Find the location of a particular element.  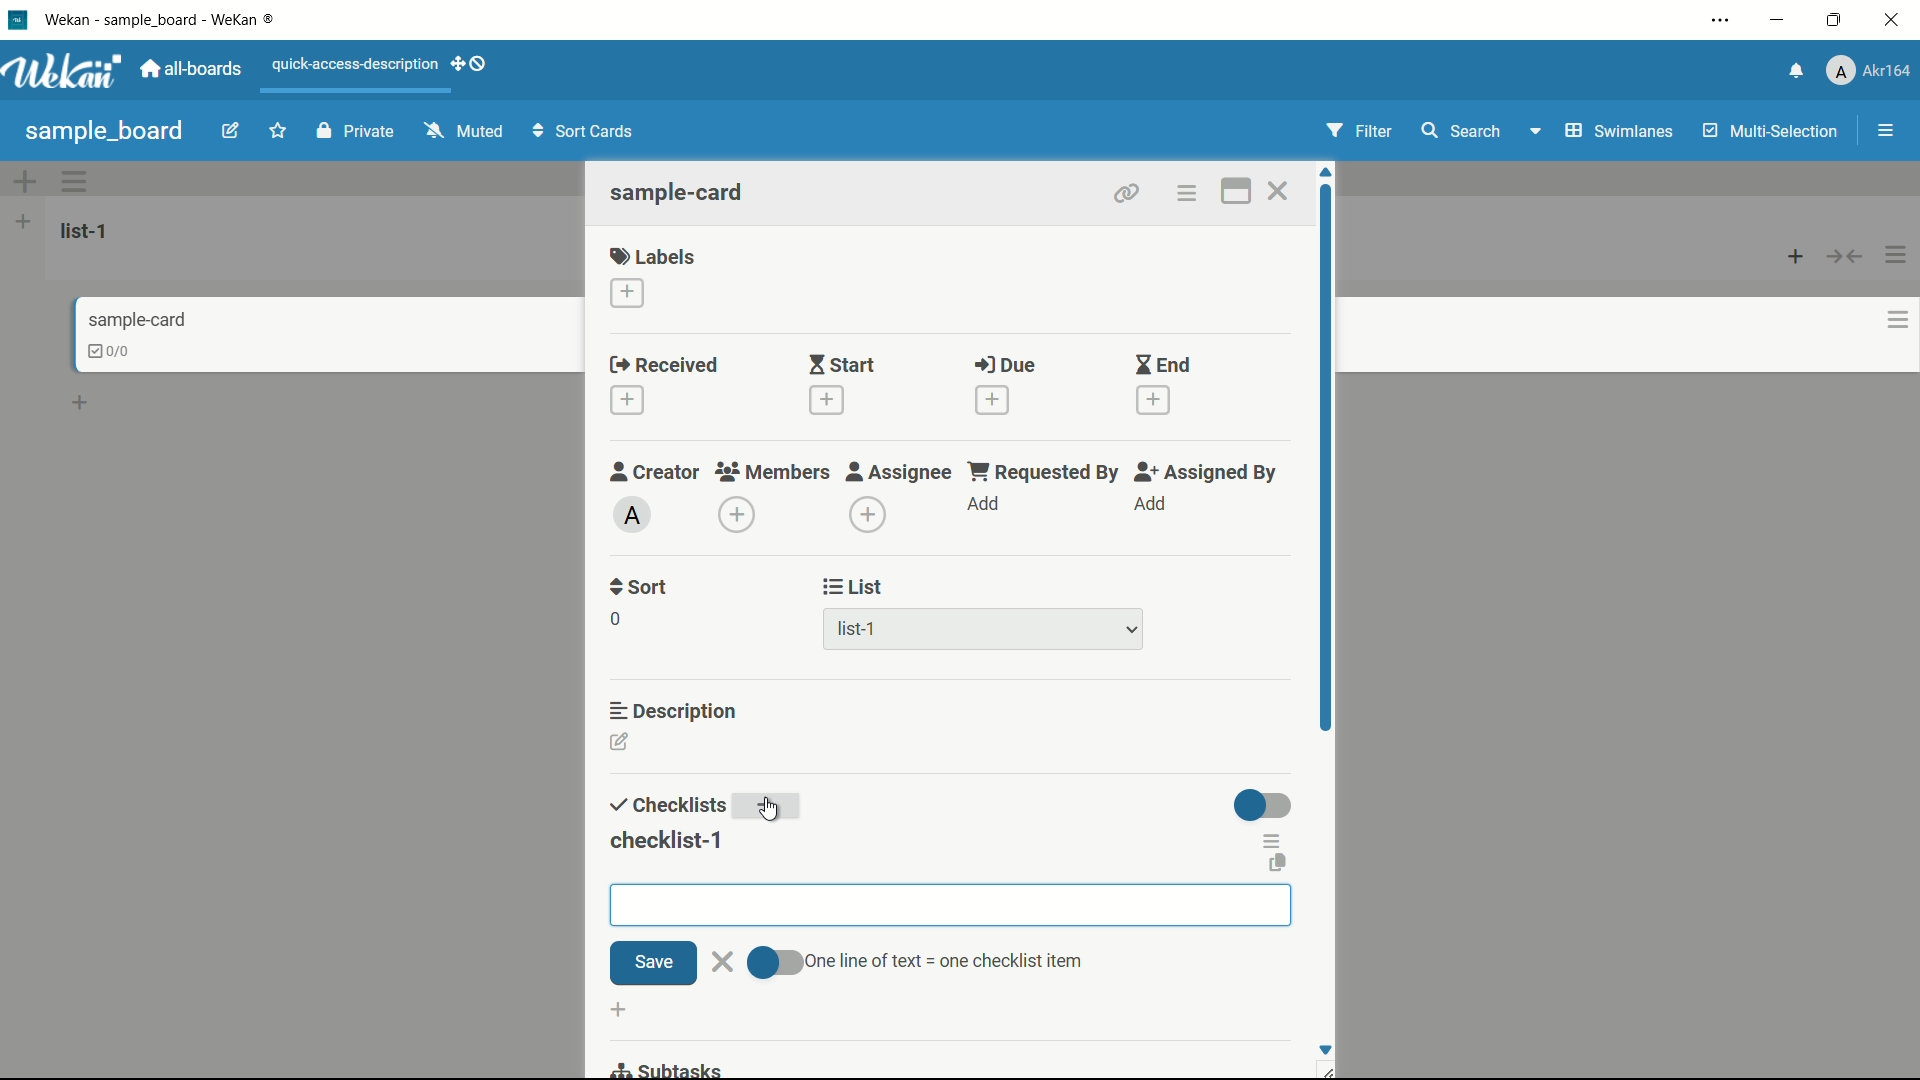

minimize is located at coordinates (1775, 21).